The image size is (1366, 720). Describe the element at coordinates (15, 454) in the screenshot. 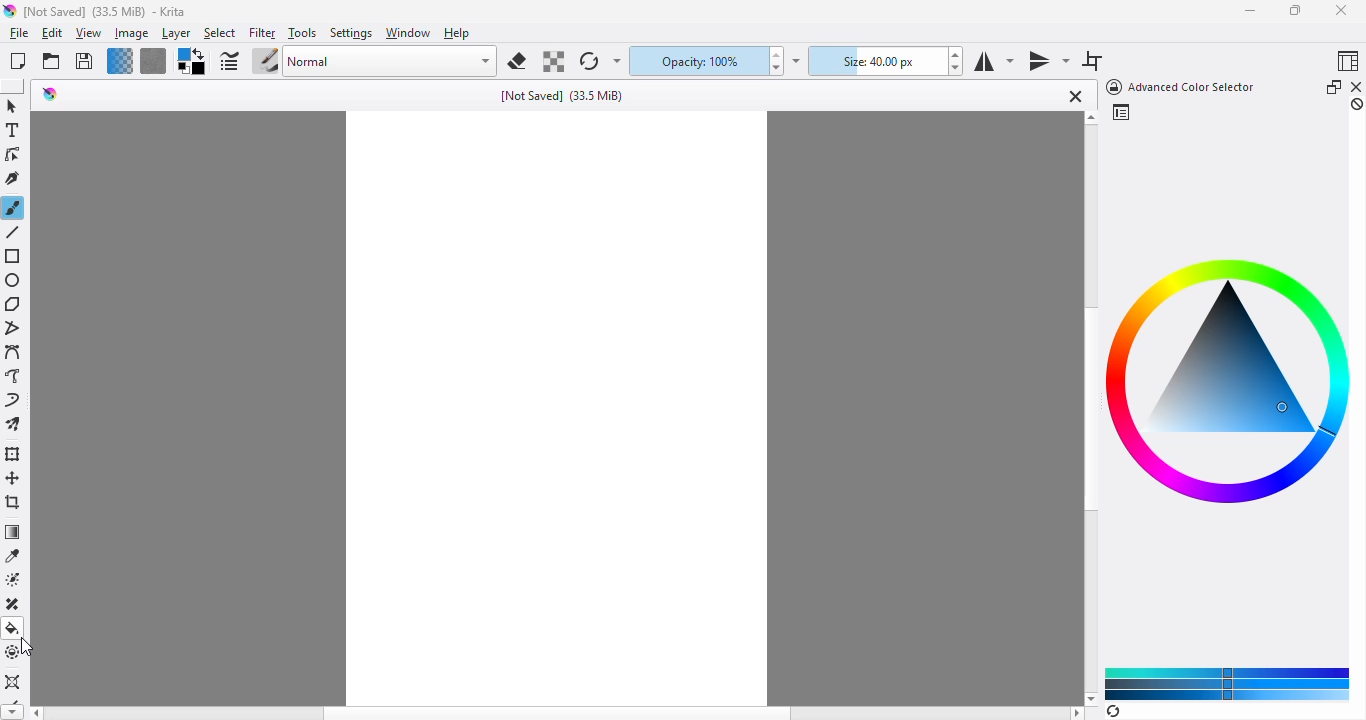

I see `transform a layer or a selection` at that location.